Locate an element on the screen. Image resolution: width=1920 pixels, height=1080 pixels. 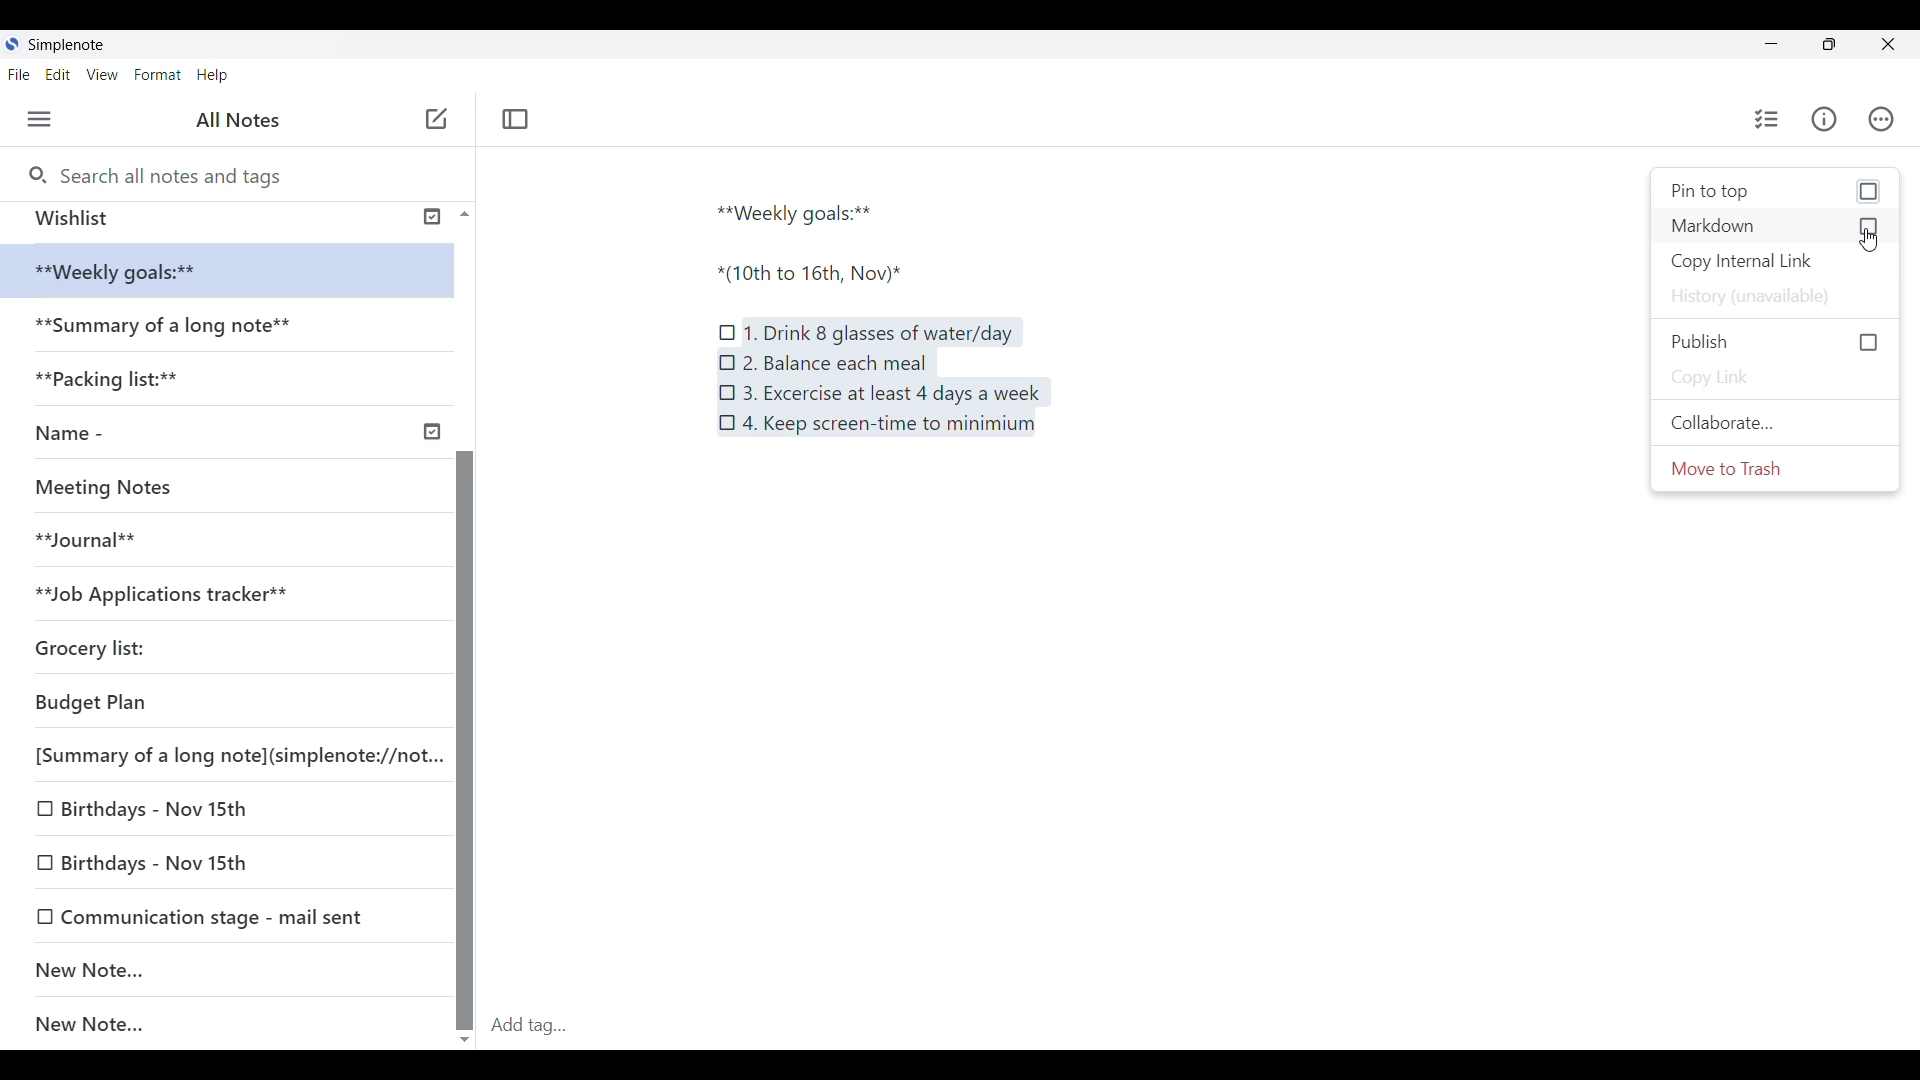
Checklist icon is located at coordinates (728, 390).